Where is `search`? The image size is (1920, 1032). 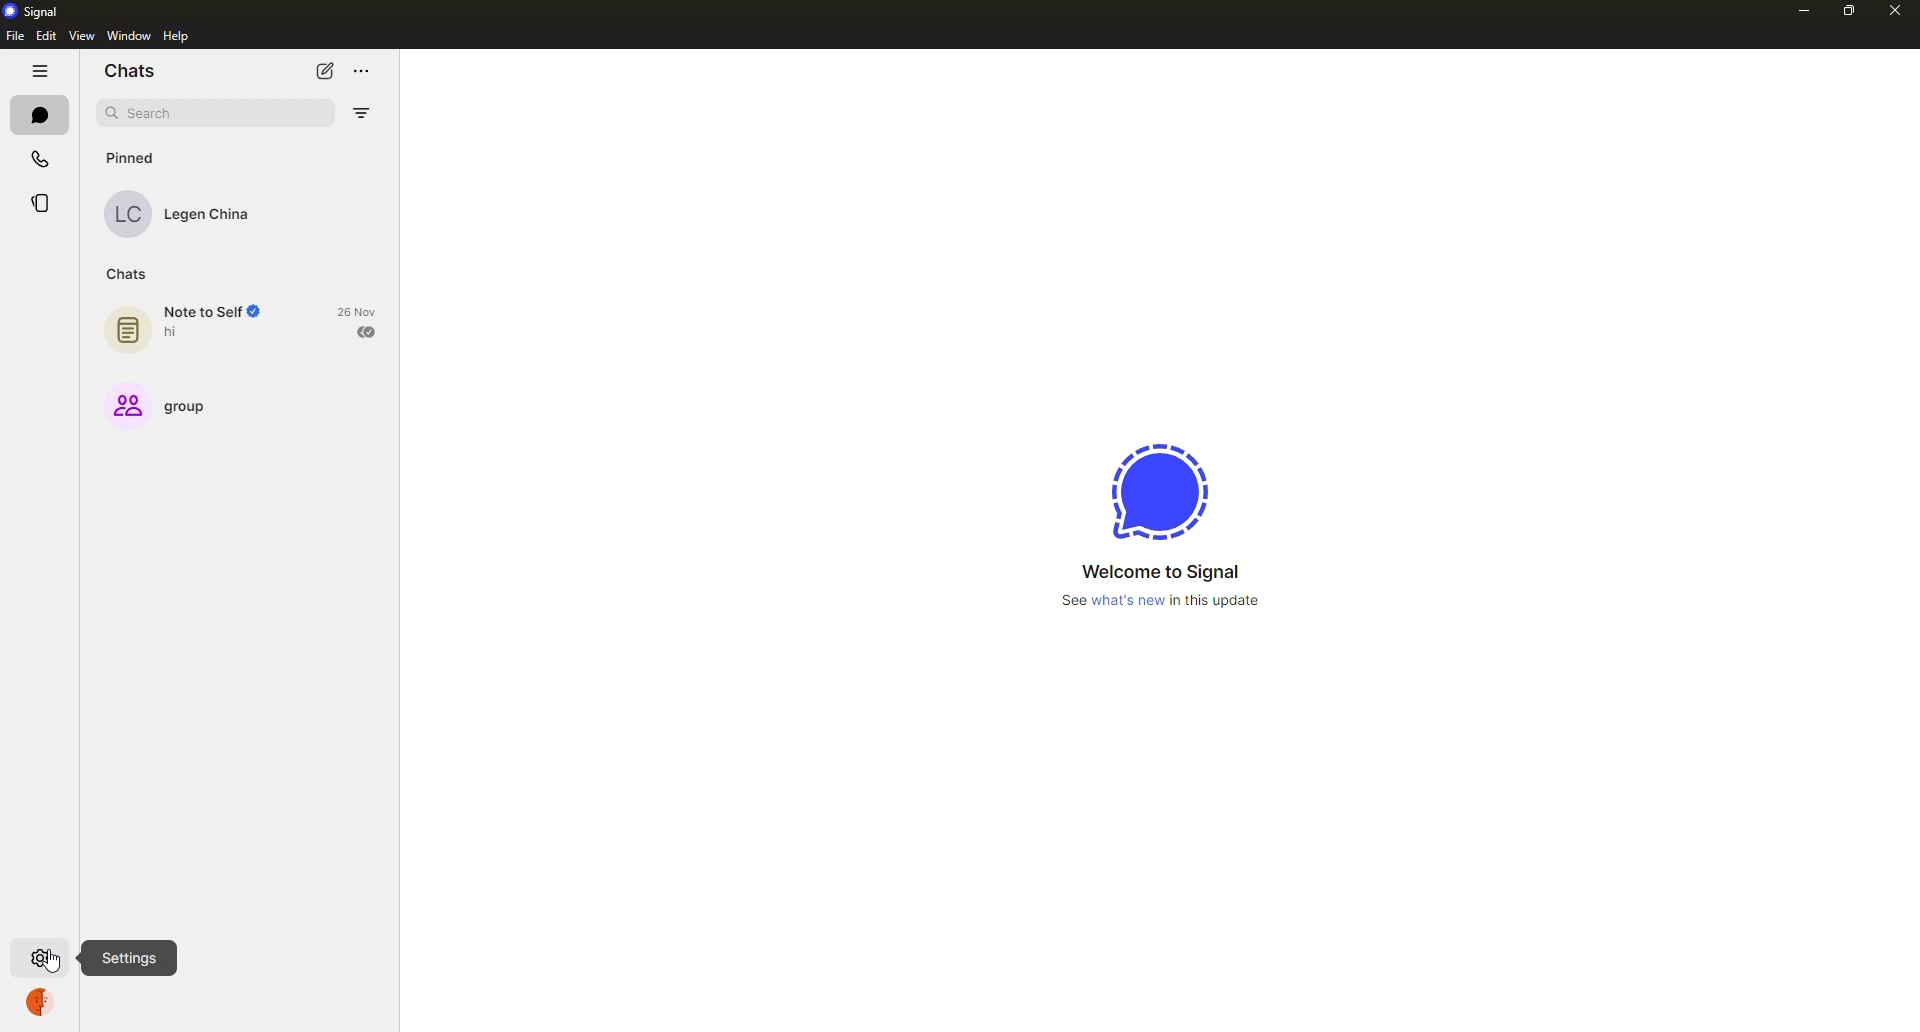 search is located at coordinates (148, 114).